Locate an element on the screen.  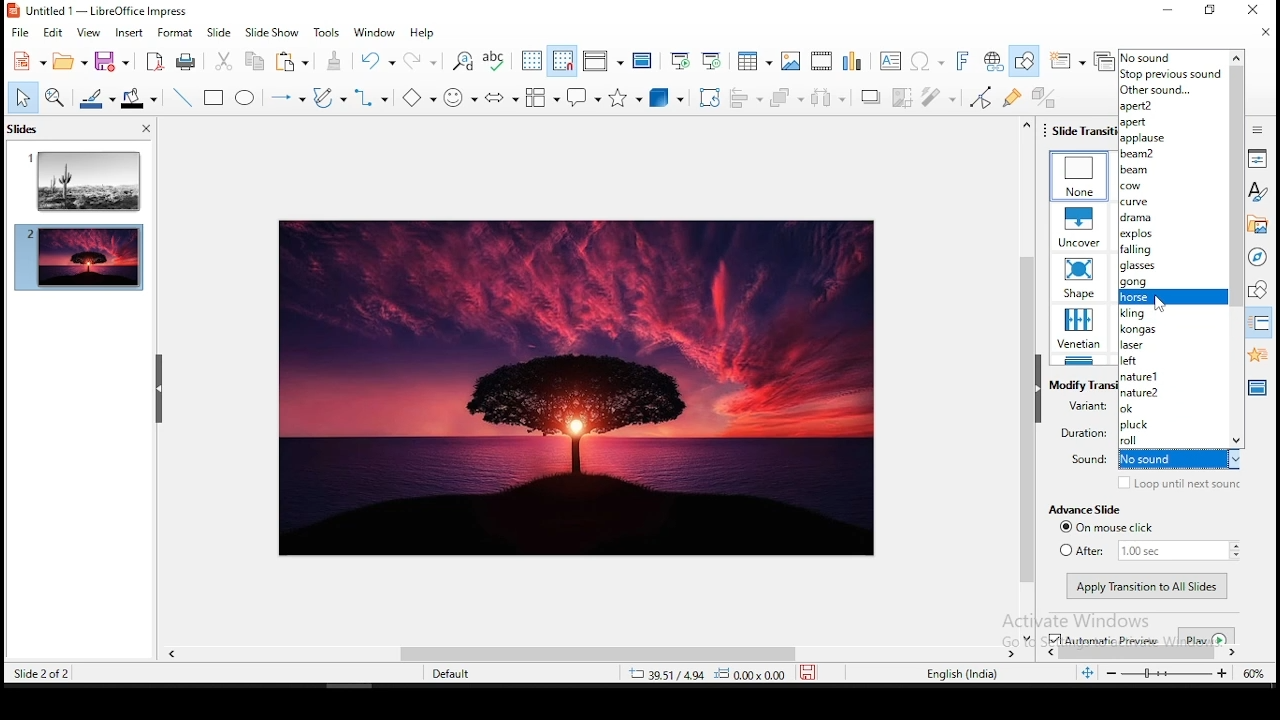
shapes is located at coordinates (1259, 290).